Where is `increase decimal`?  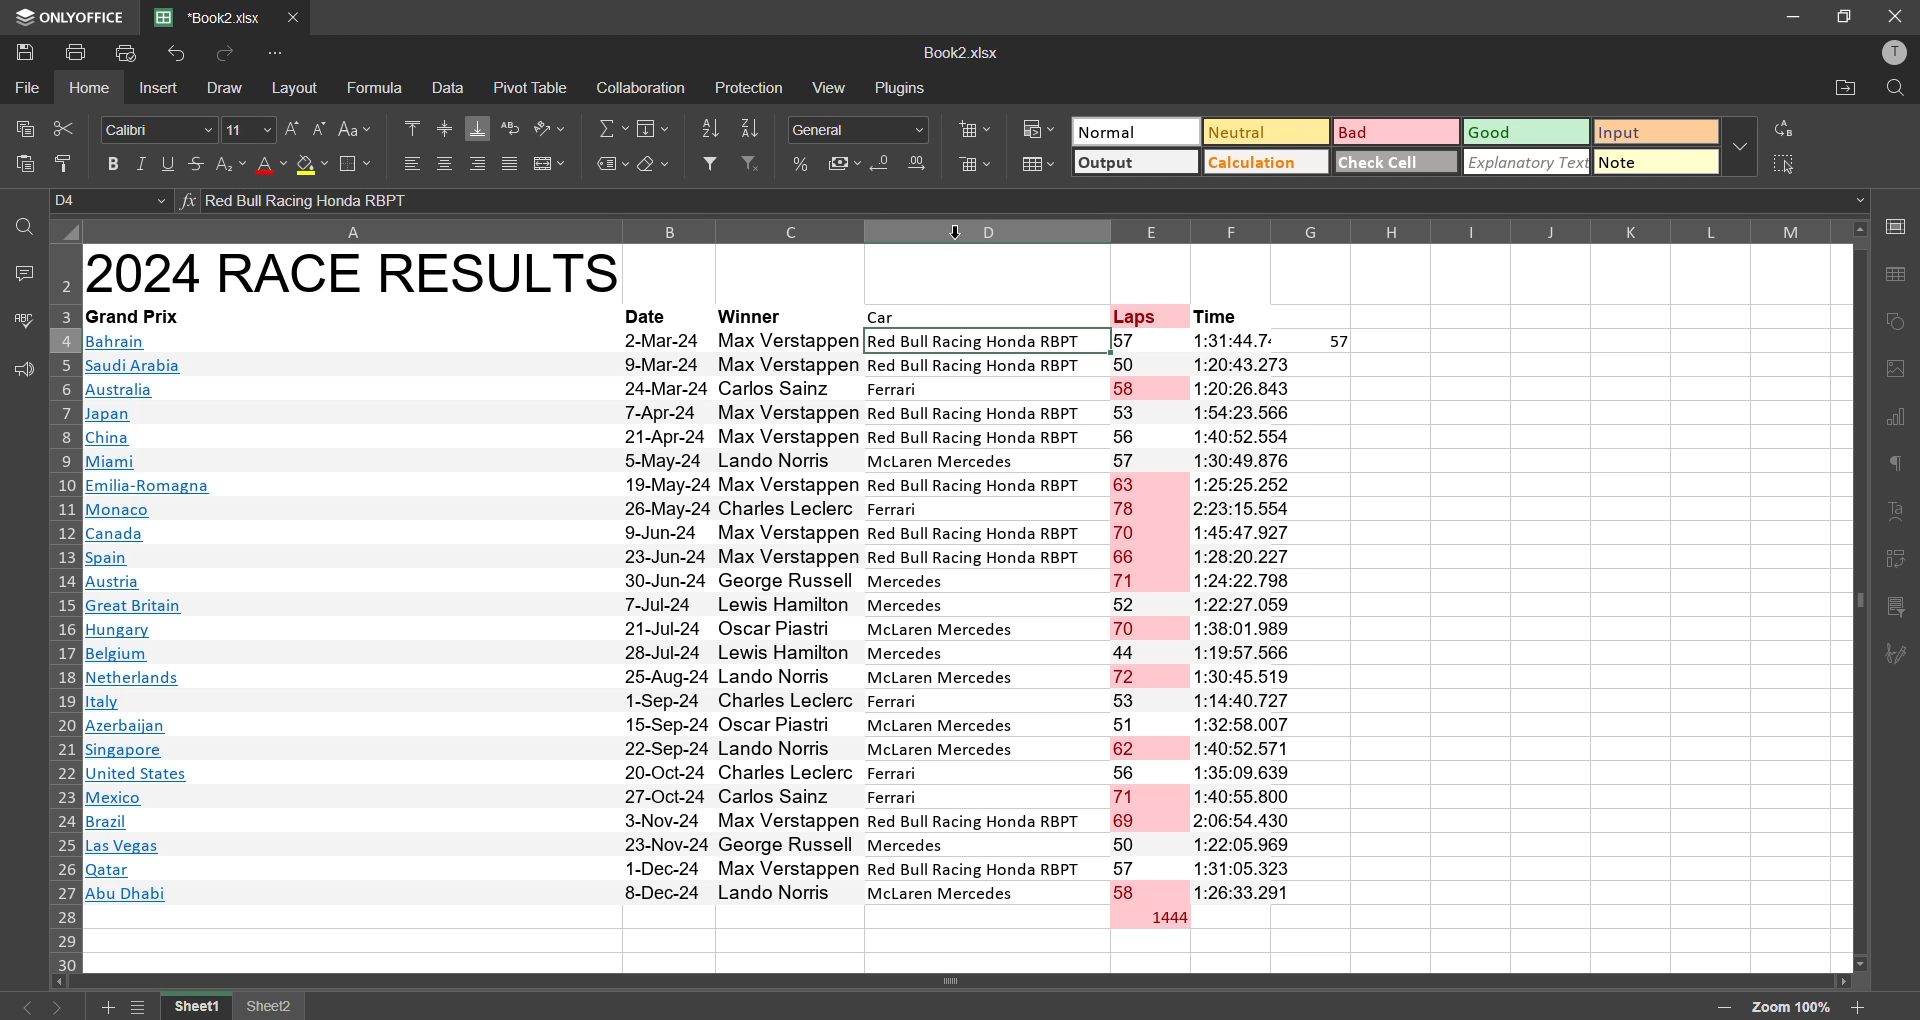 increase decimal is located at coordinates (920, 163).